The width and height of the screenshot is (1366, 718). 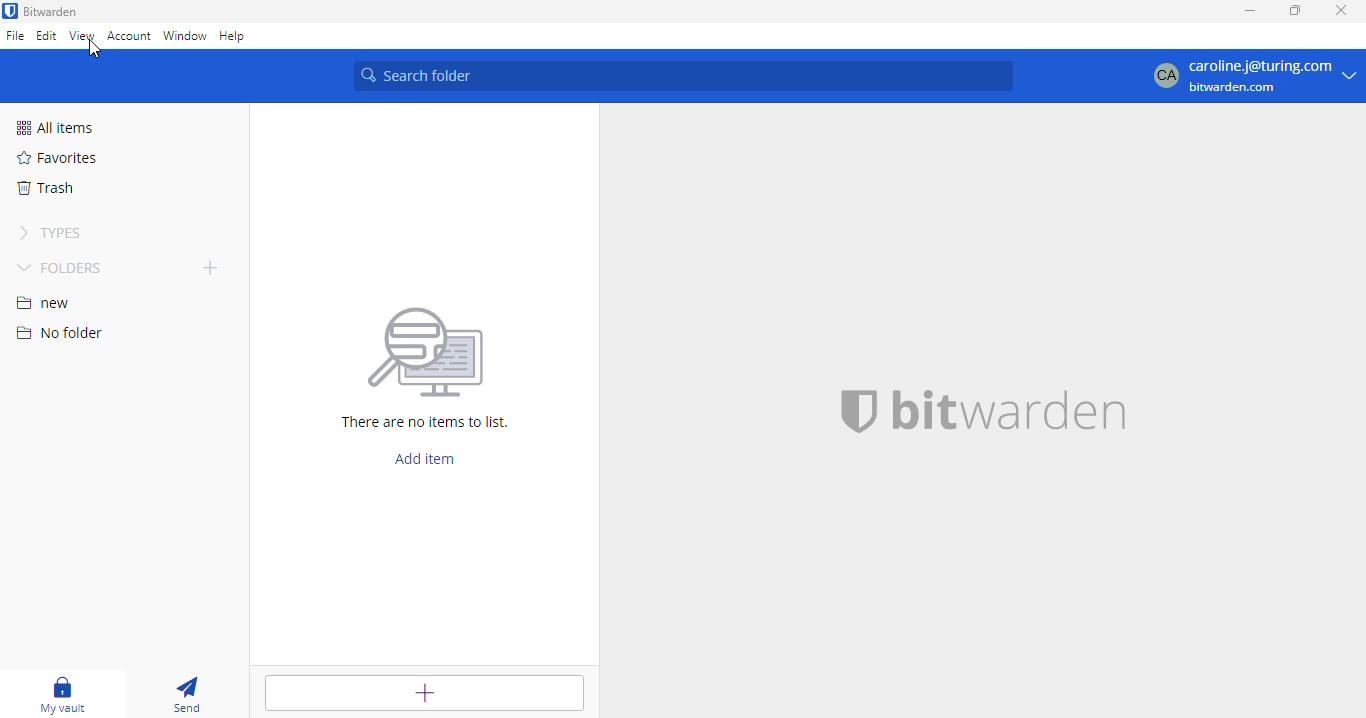 I want to click on favorites, so click(x=58, y=157).